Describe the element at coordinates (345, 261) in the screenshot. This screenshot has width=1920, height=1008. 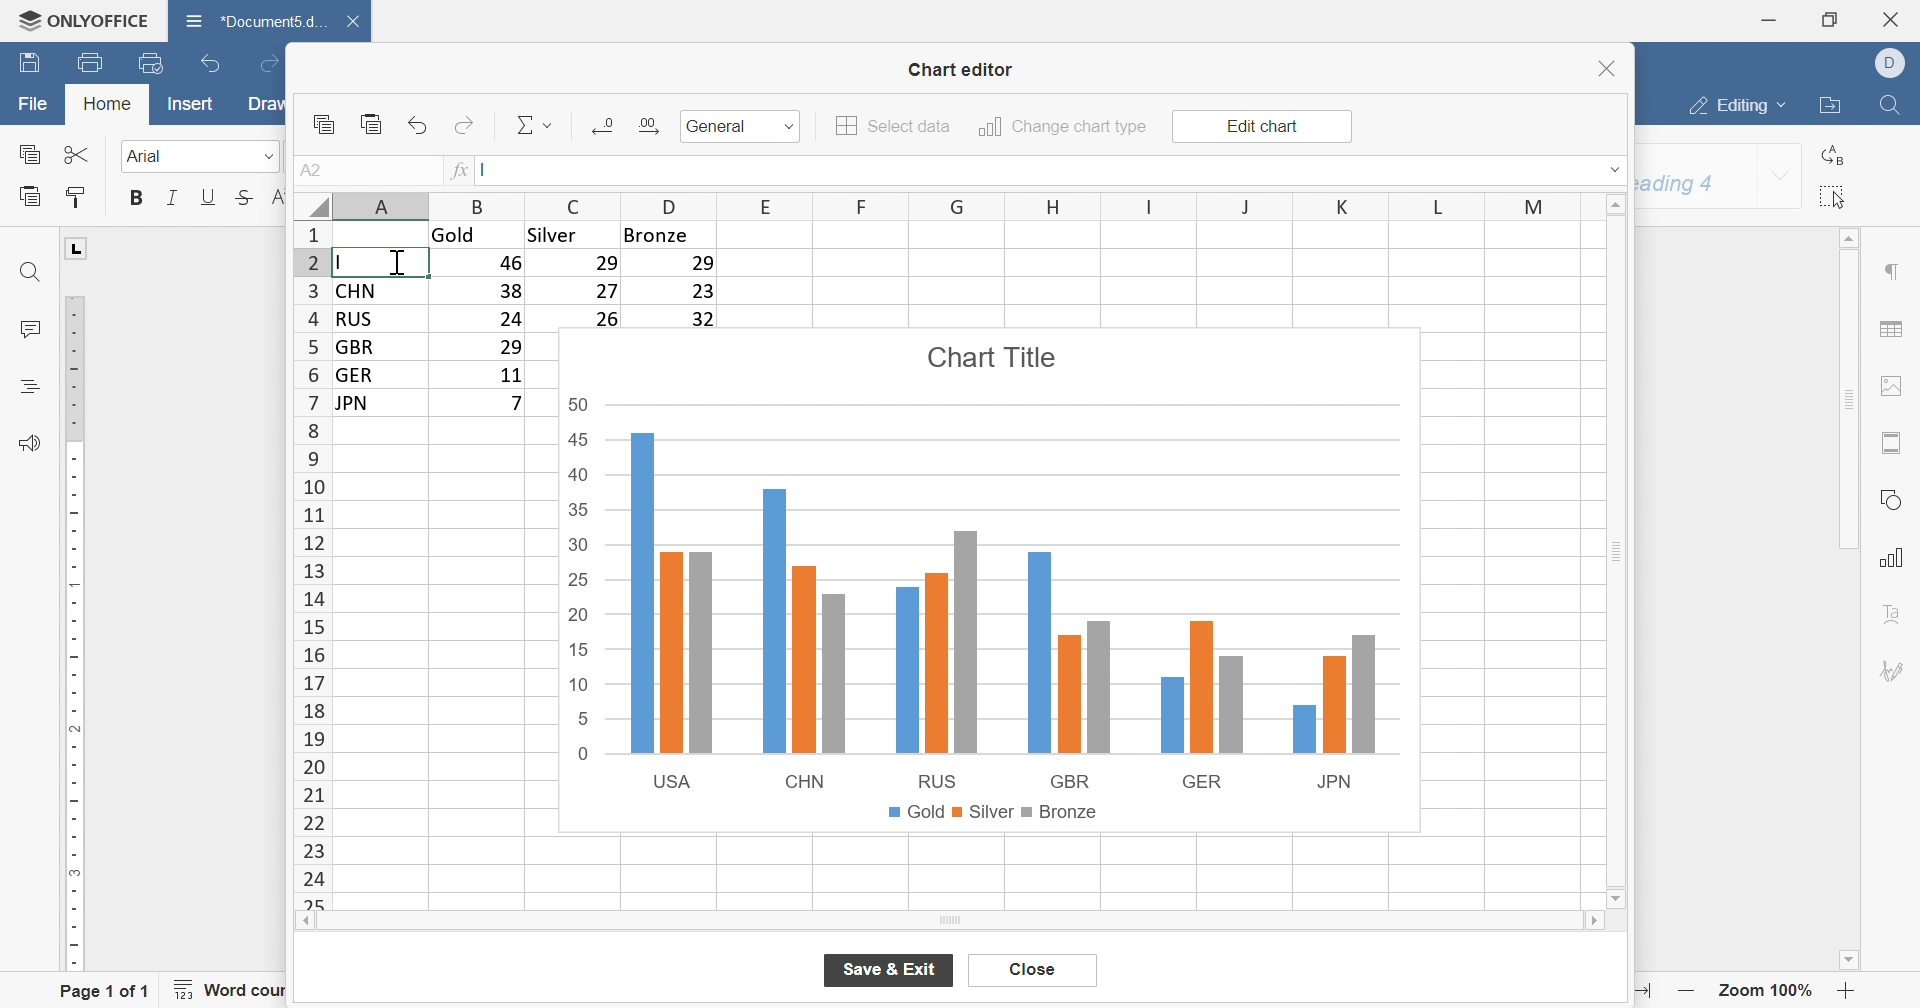
I see `Typing cursor` at that location.